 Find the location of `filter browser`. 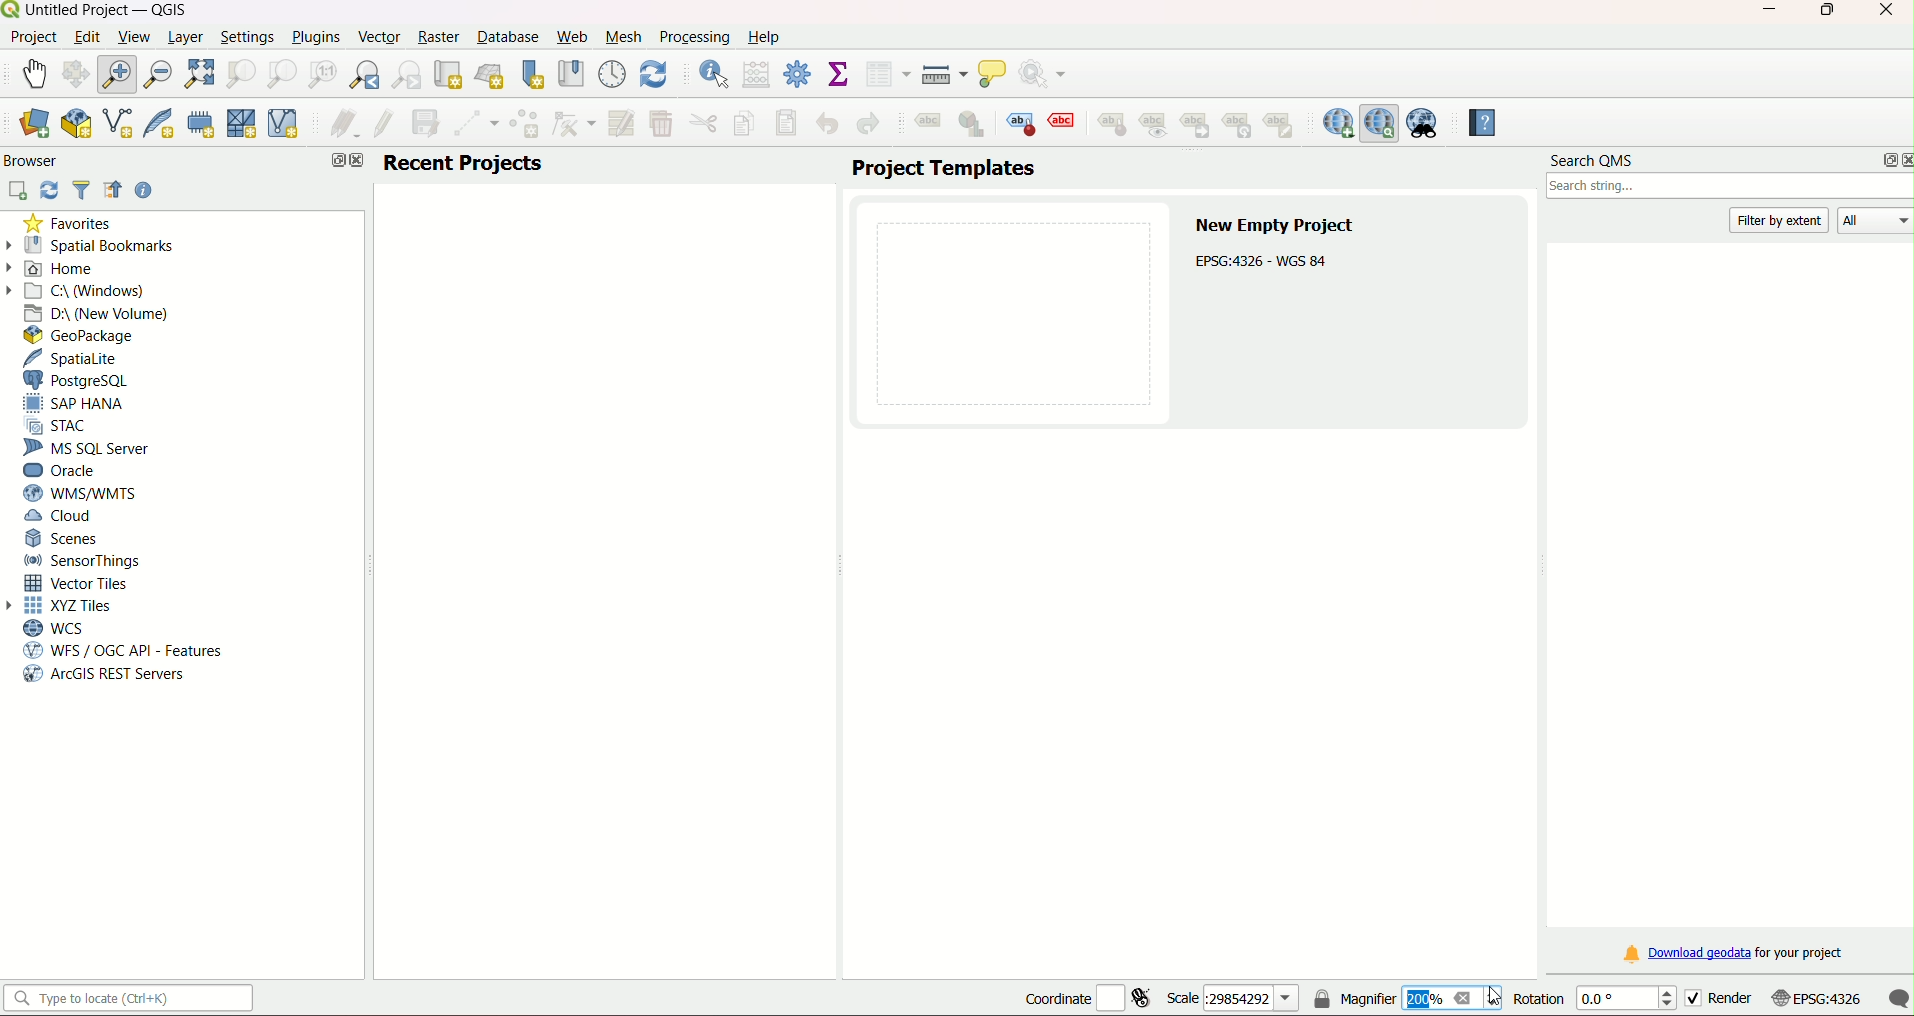

filter browser is located at coordinates (84, 192).